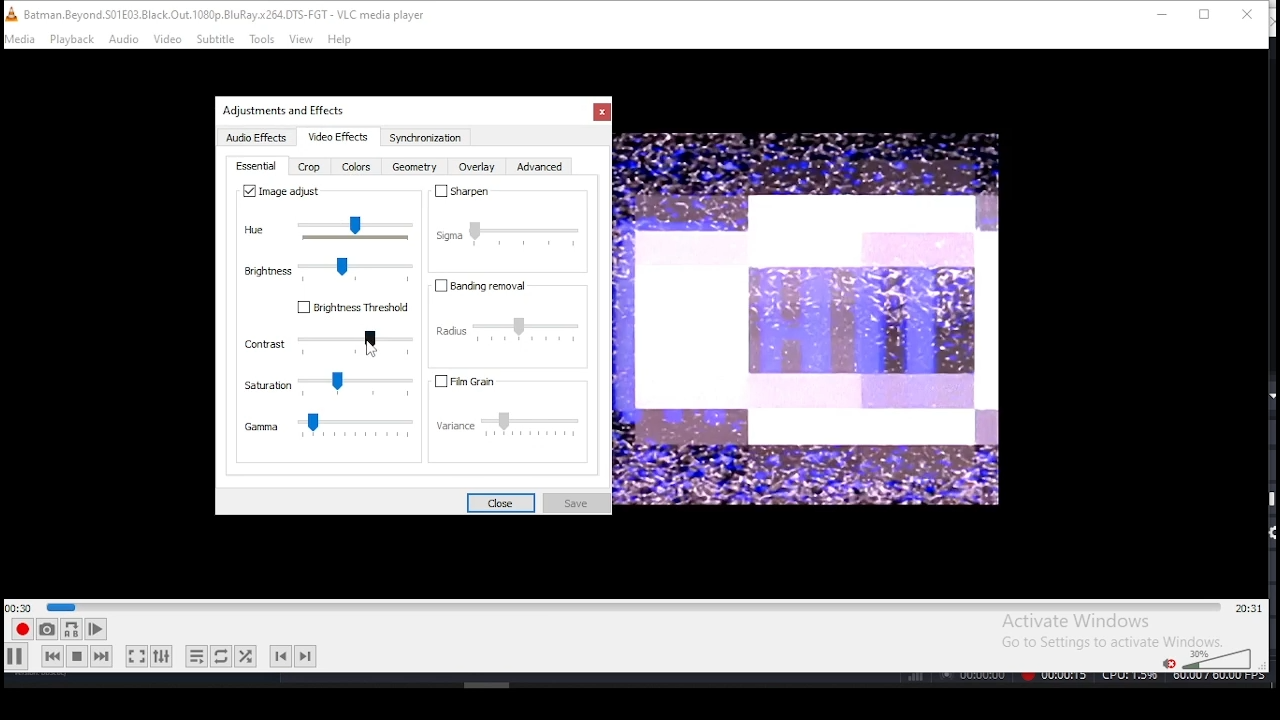  I want to click on previous chapter, so click(279, 657).